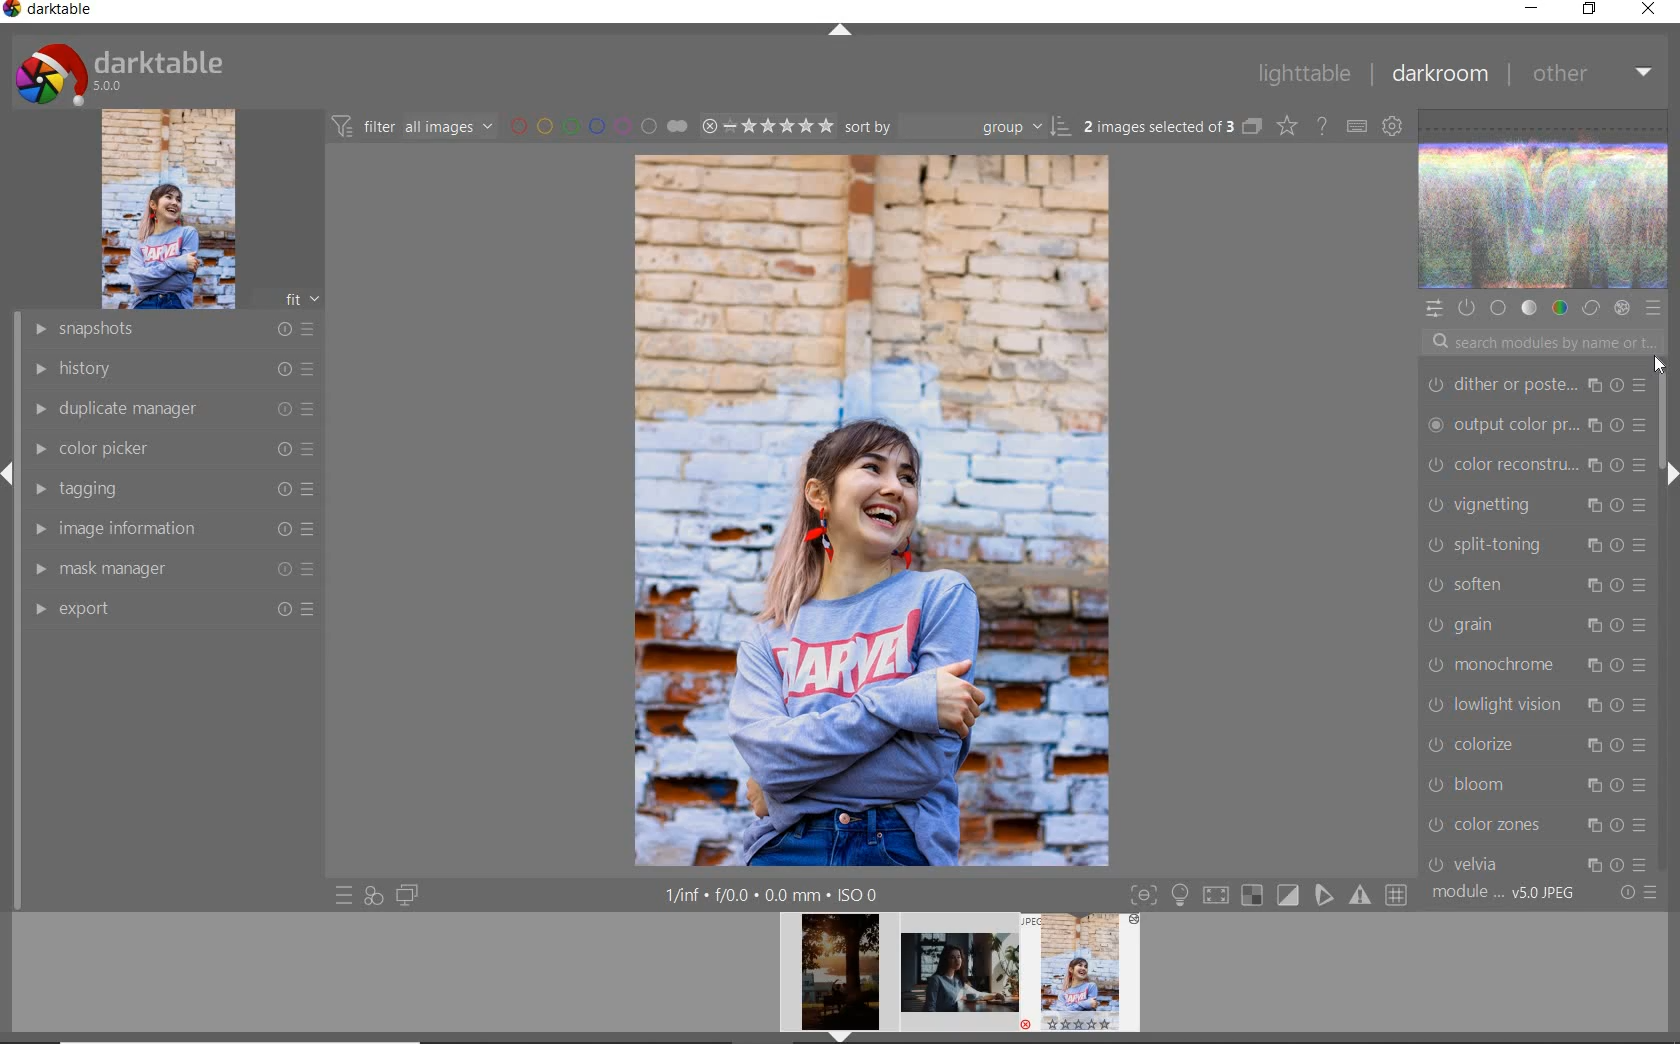 The image size is (1680, 1044). I want to click on mask manager, so click(173, 567).